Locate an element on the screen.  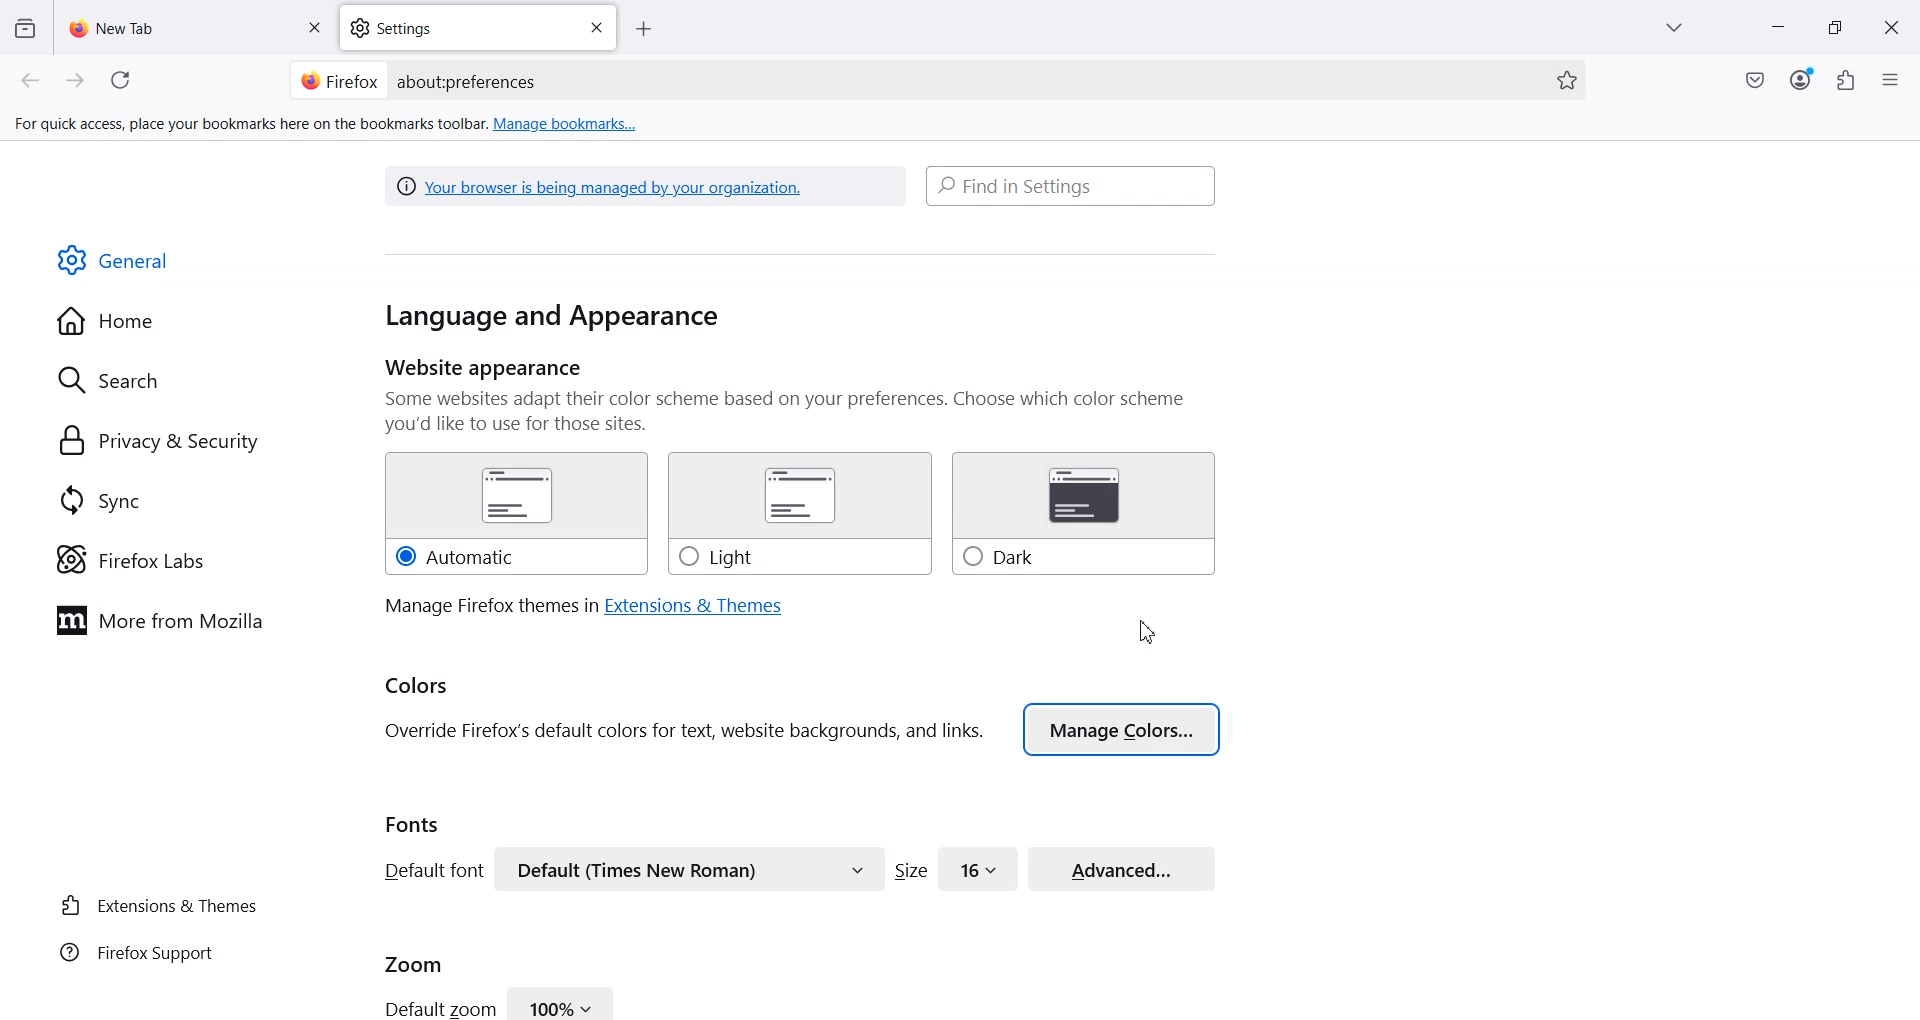
Search Bar is located at coordinates (934, 80).